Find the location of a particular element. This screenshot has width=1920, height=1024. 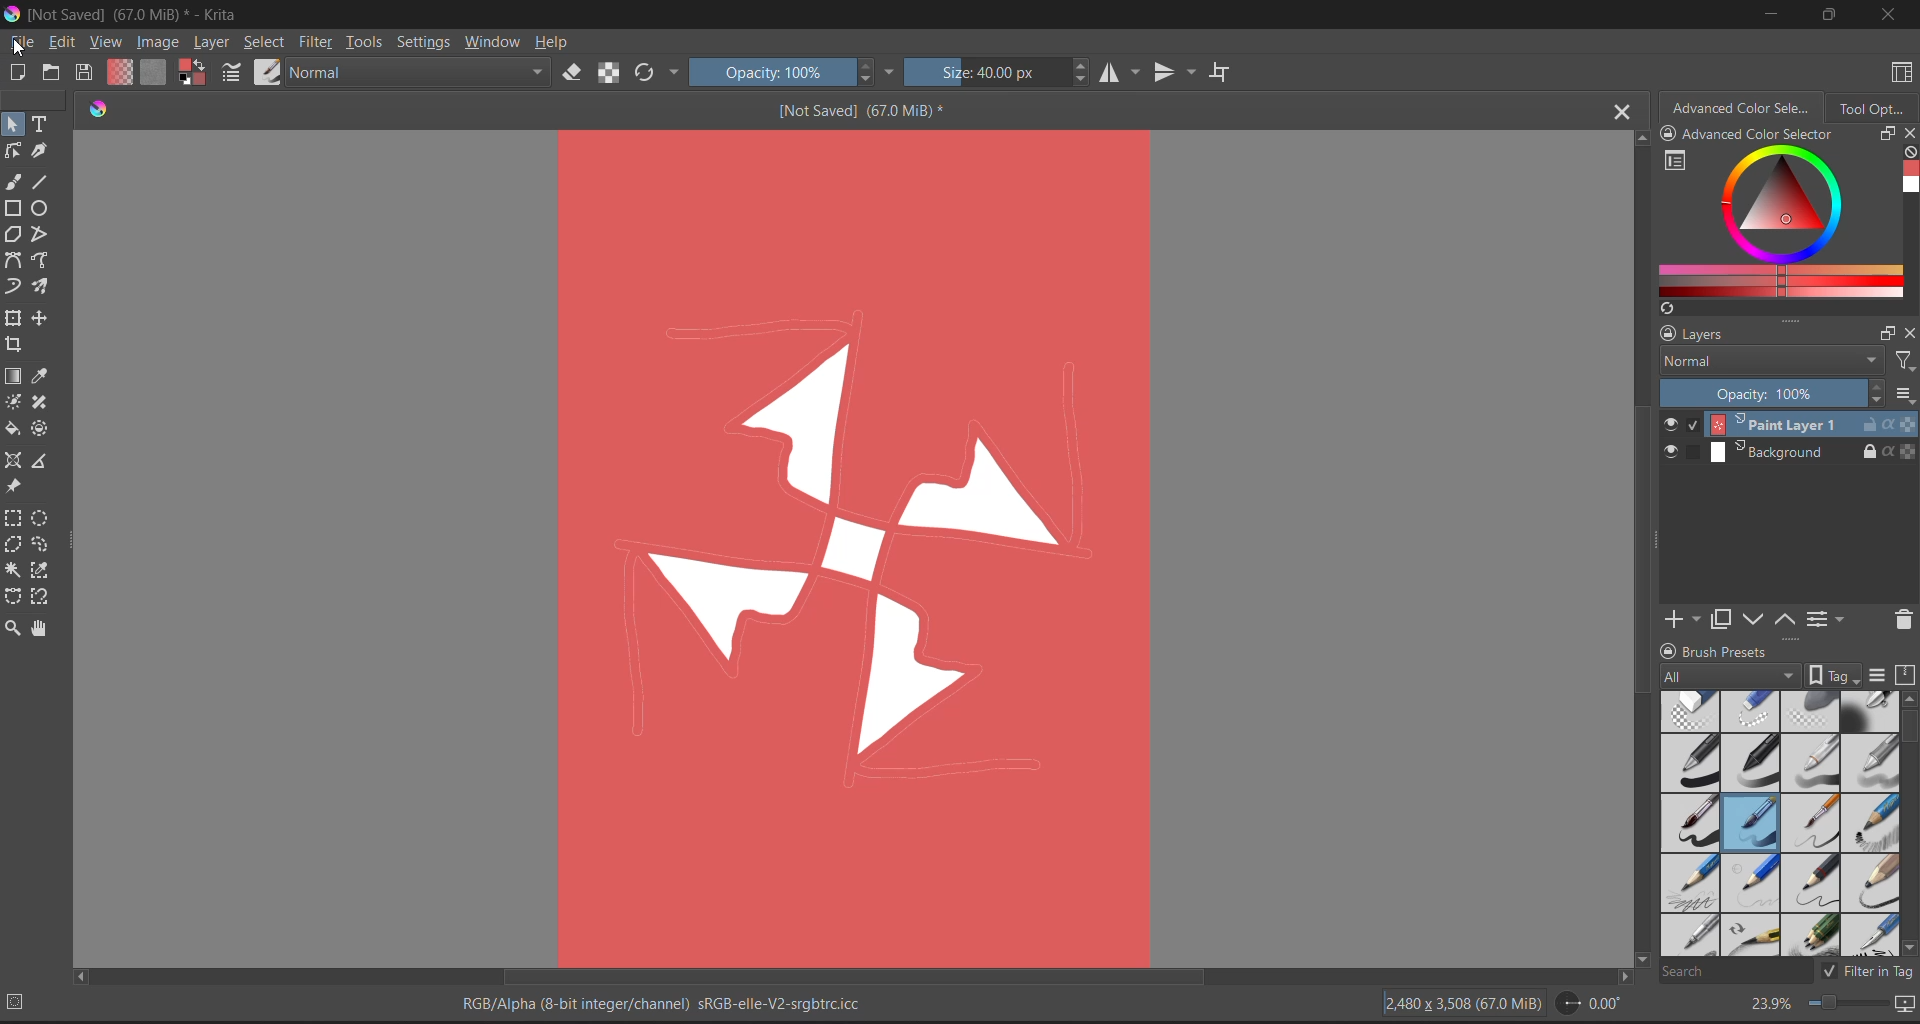

background color selector is located at coordinates (193, 70).